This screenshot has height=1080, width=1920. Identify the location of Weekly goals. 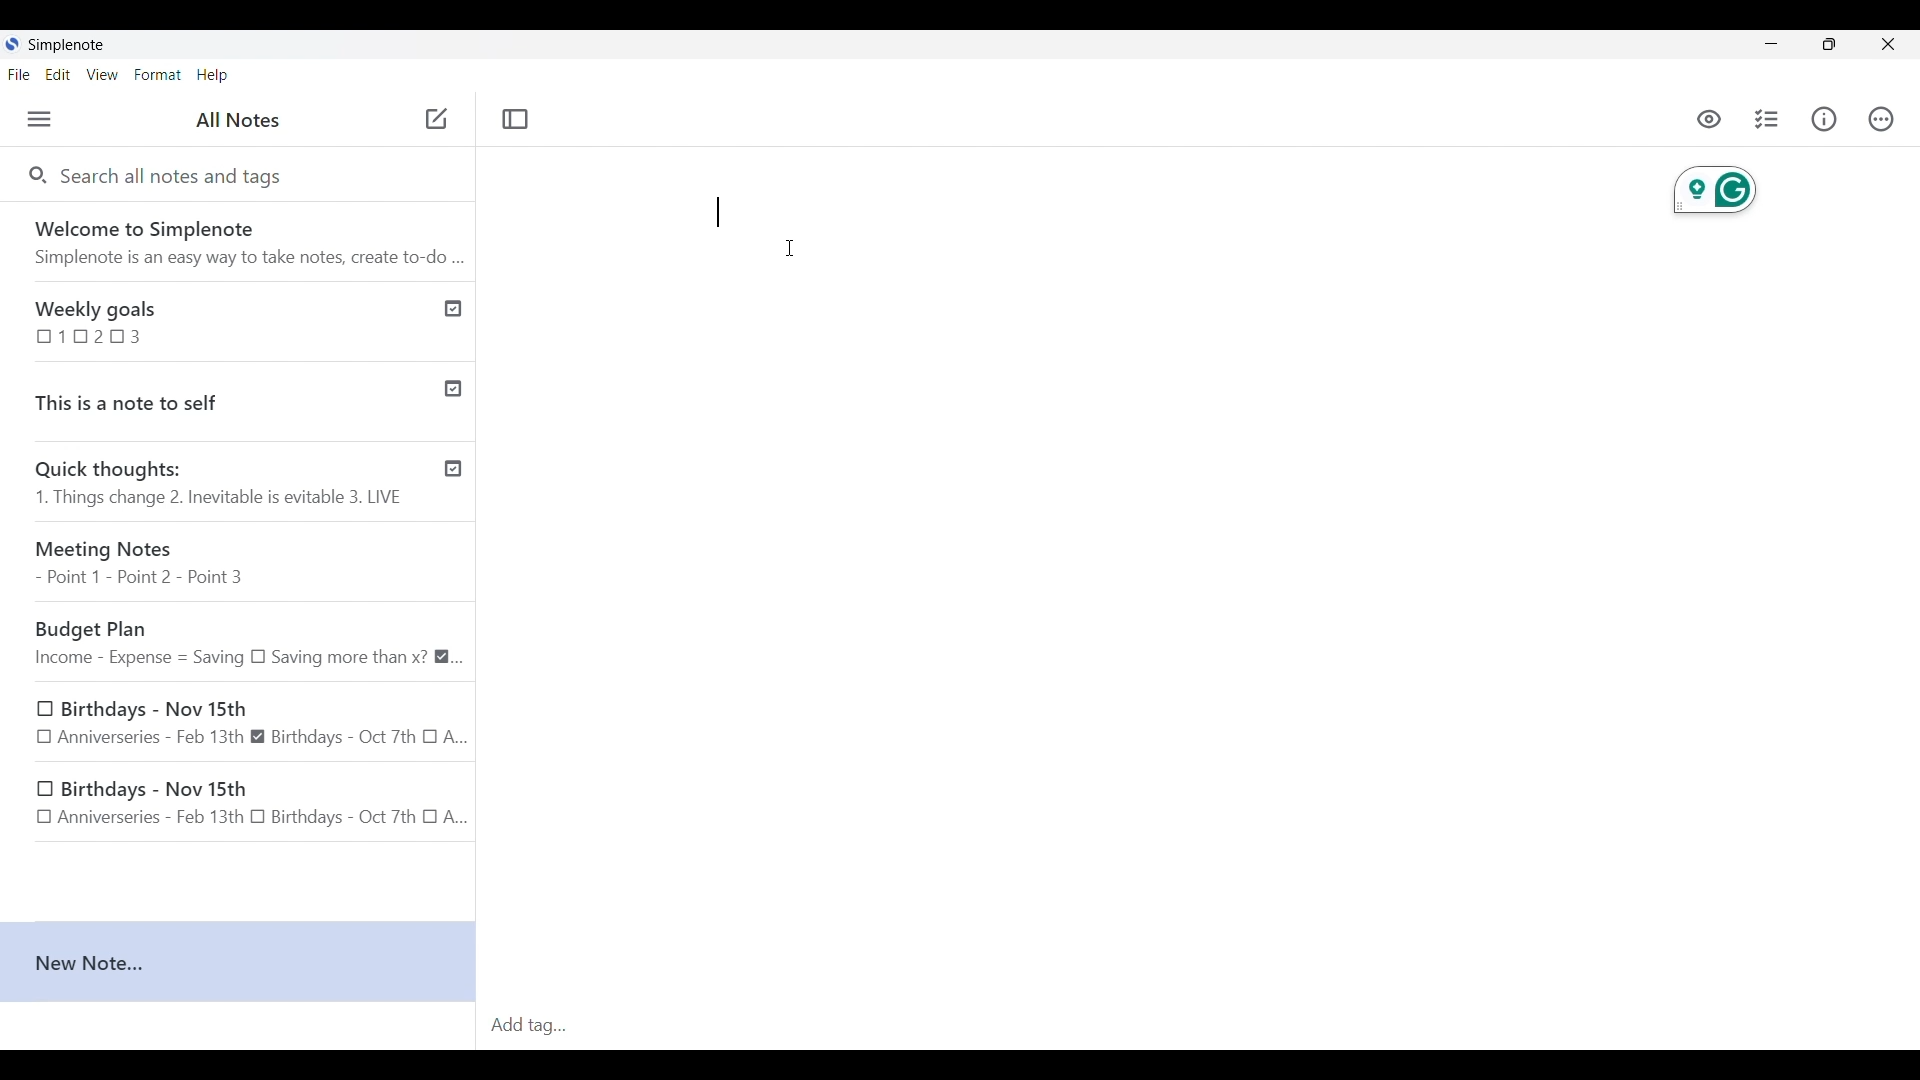
(213, 320).